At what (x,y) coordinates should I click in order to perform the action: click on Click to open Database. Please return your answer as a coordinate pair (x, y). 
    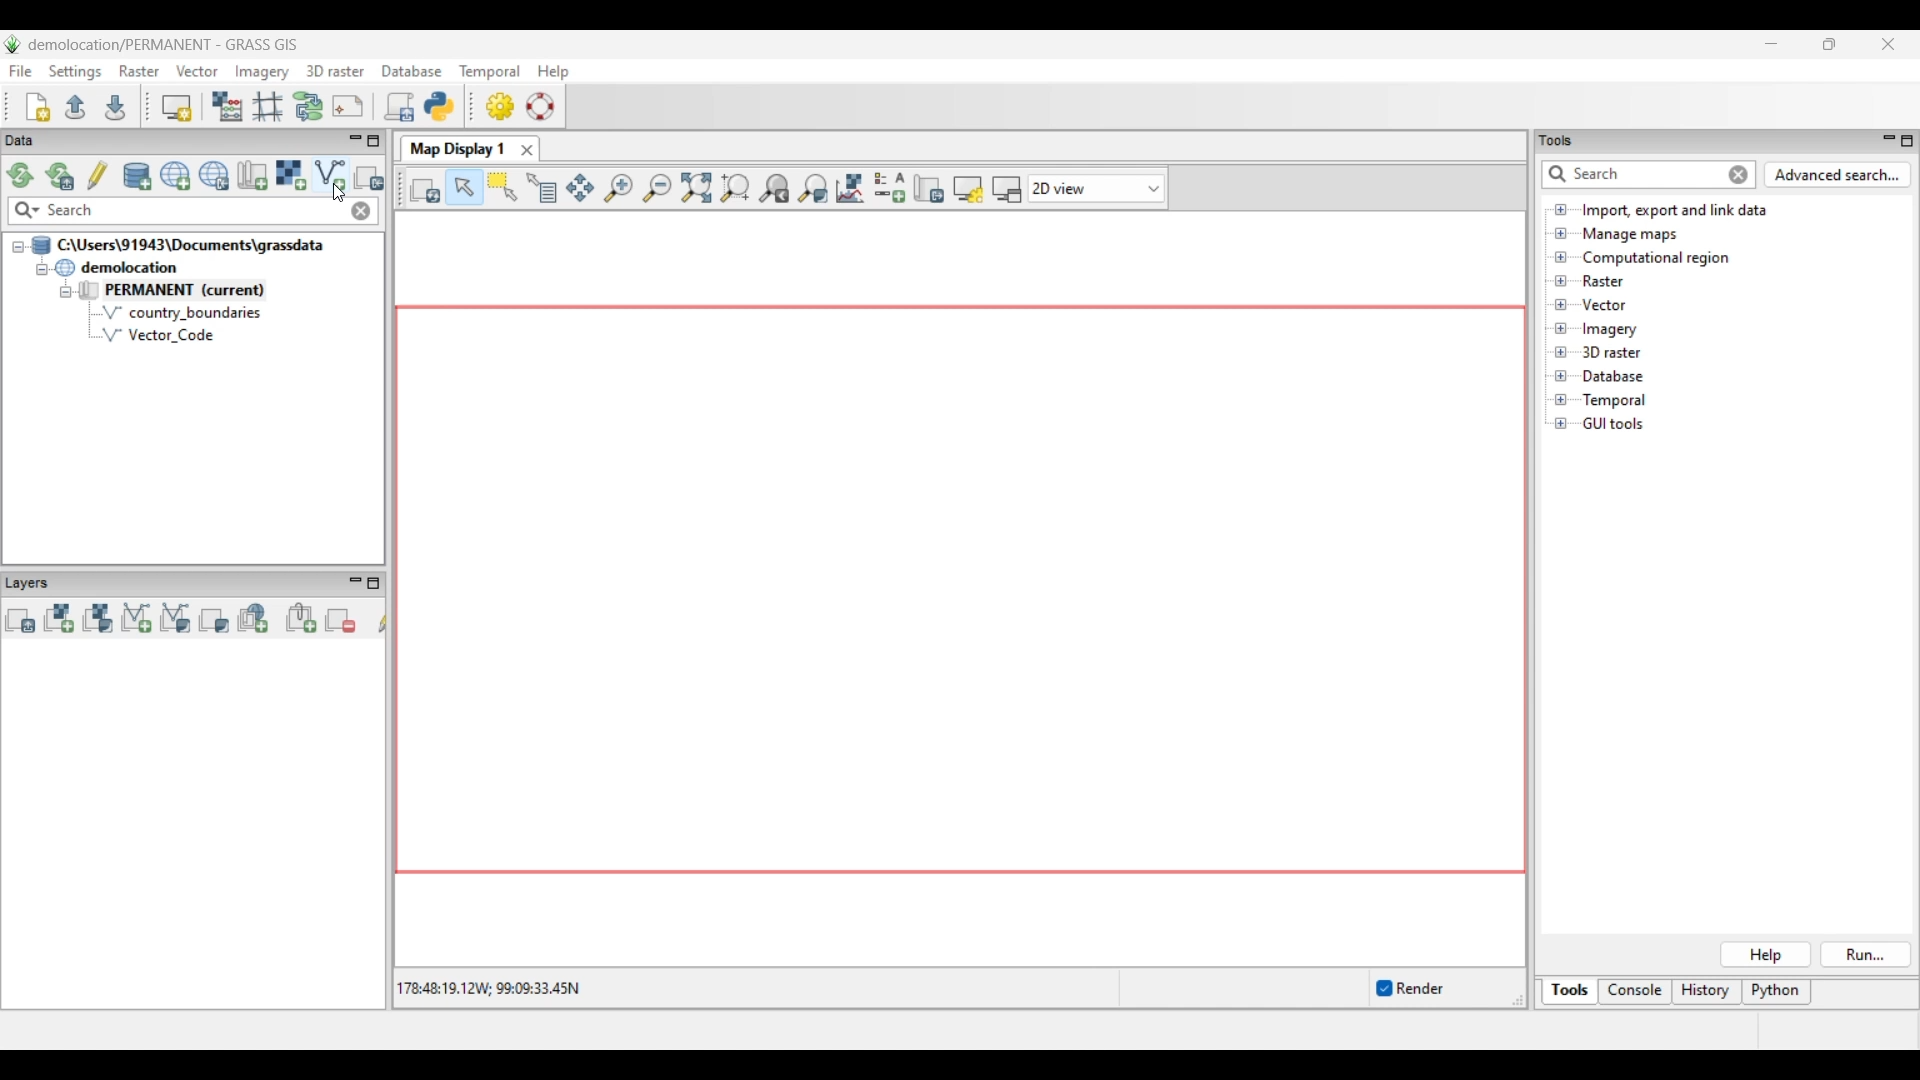
    Looking at the image, I should click on (1561, 376).